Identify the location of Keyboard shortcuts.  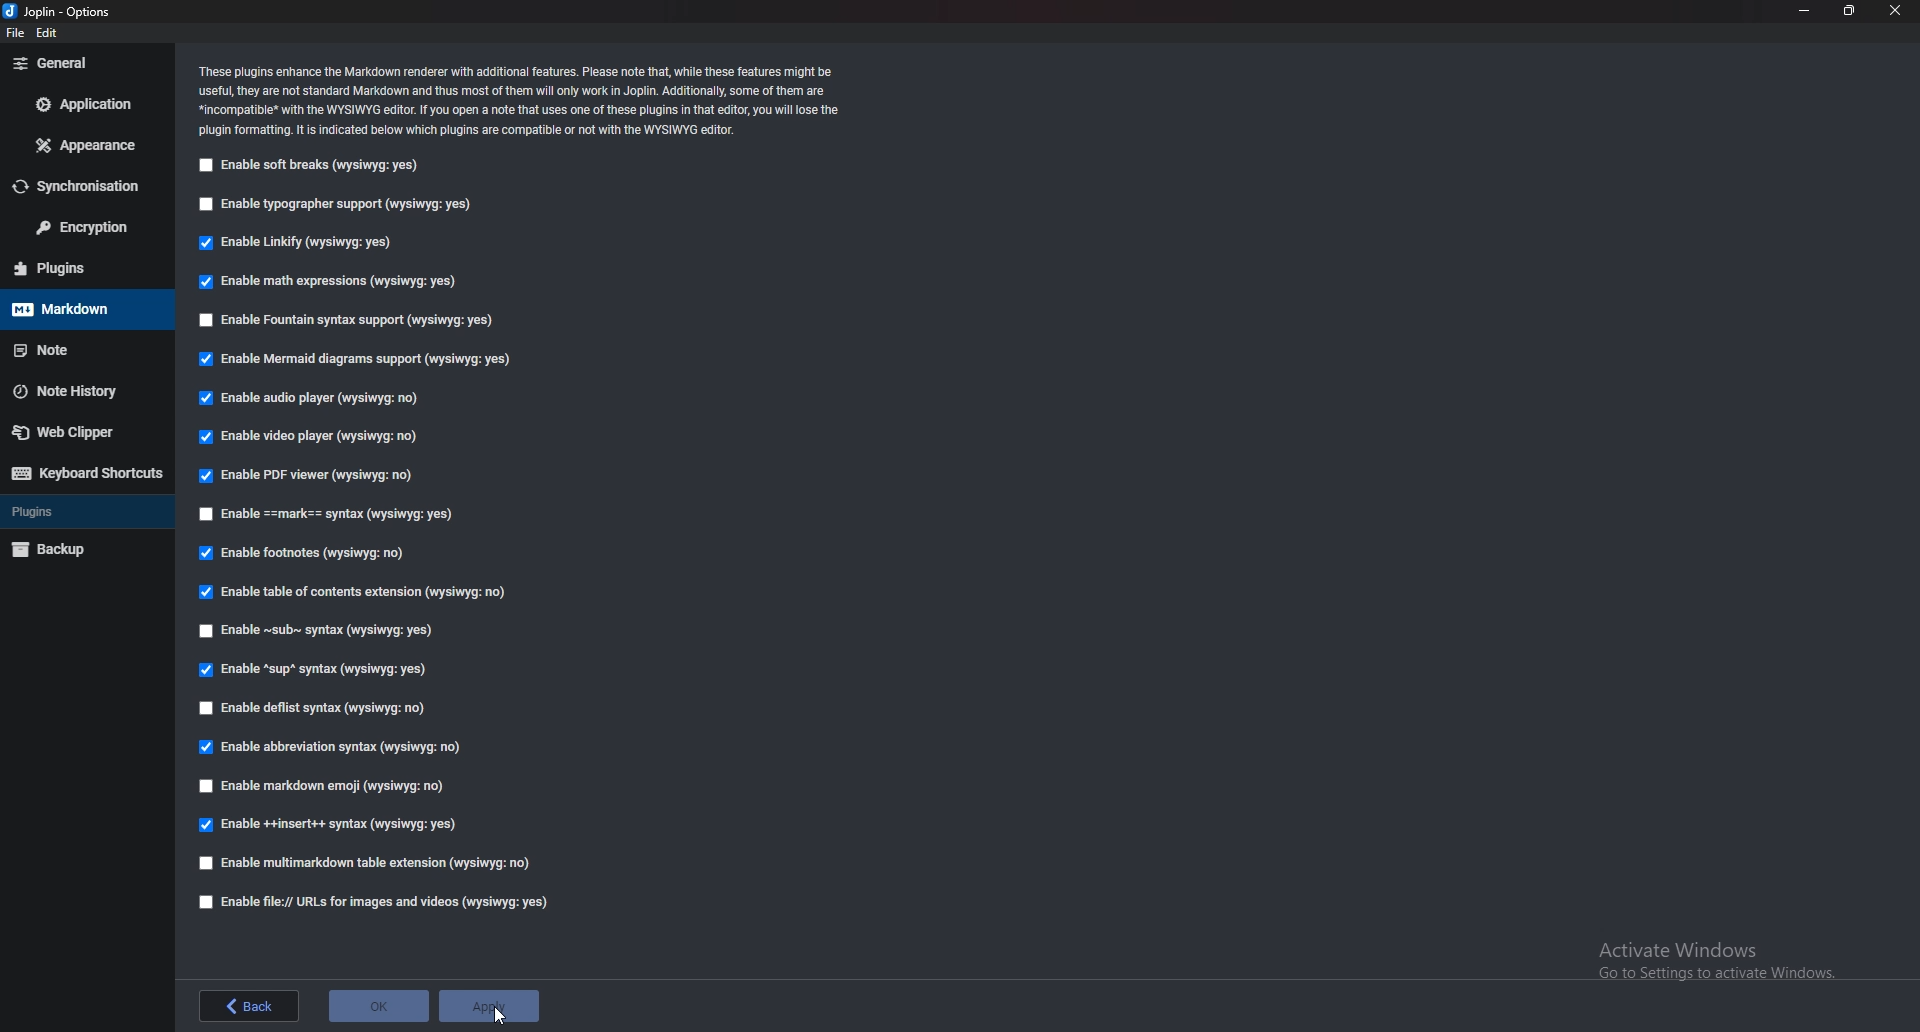
(85, 473).